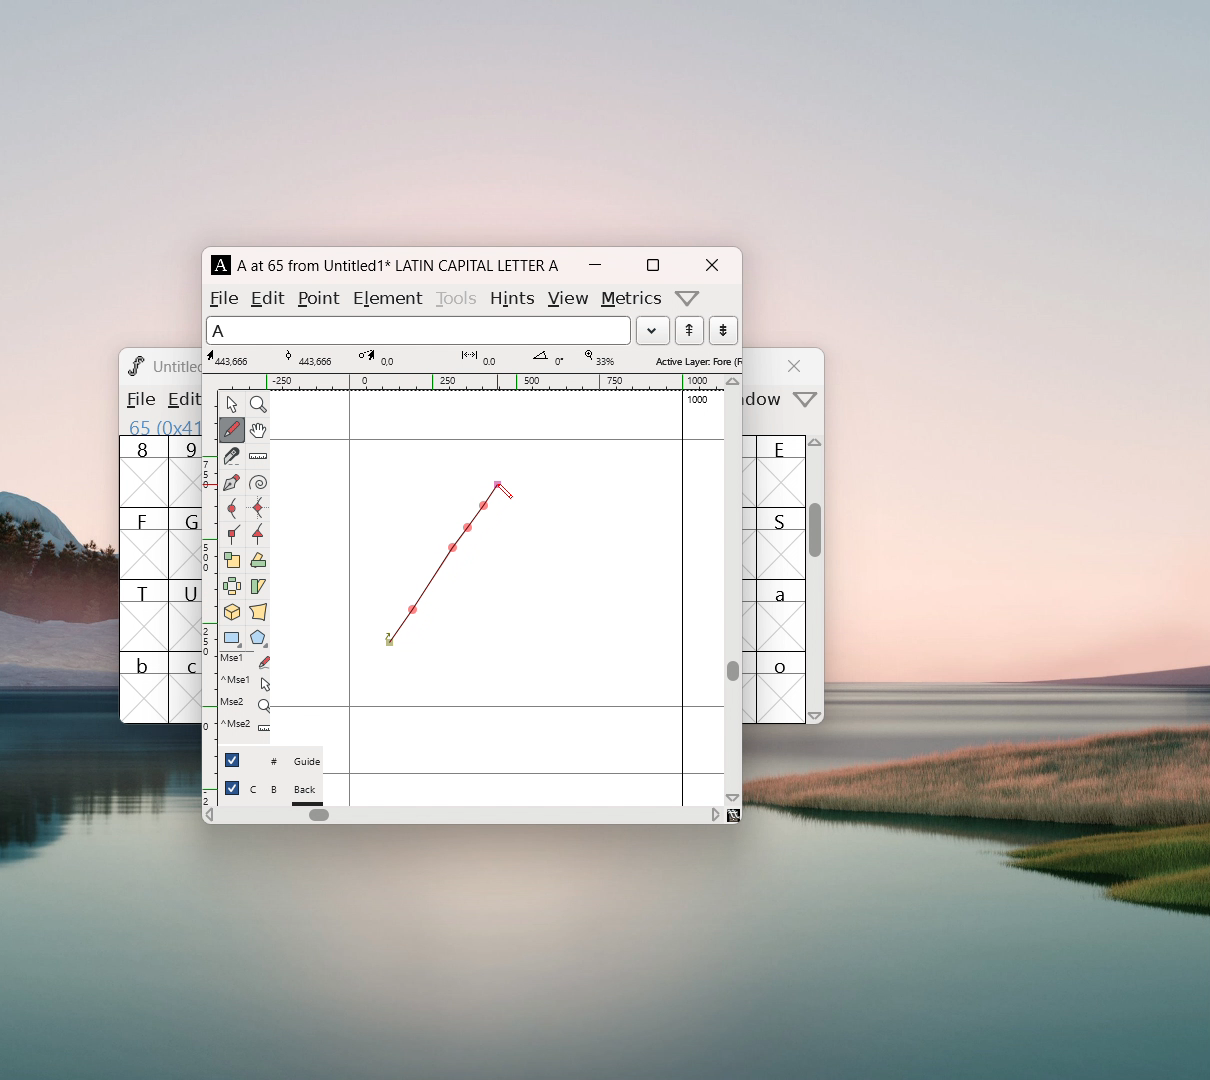 The image size is (1210, 1080). I want to click on selected layer, so click(695, 360).